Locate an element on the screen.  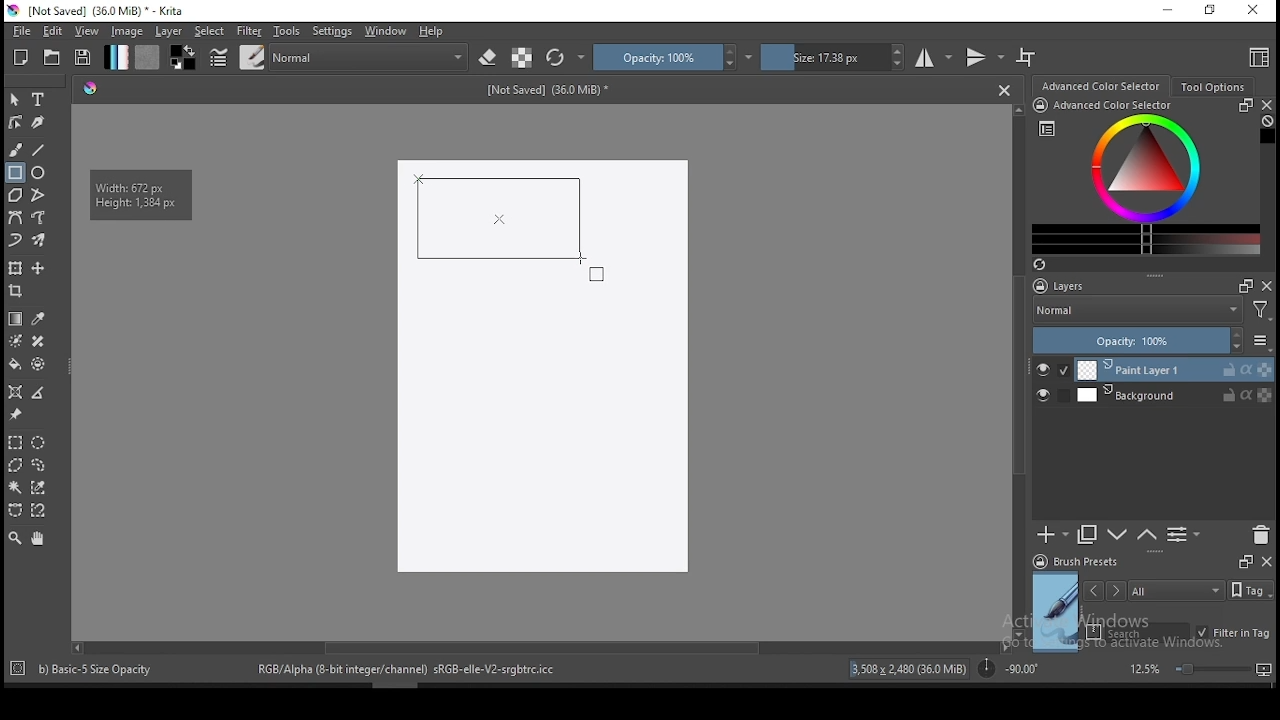
set eraser mode is located at coordinates (490, 58).